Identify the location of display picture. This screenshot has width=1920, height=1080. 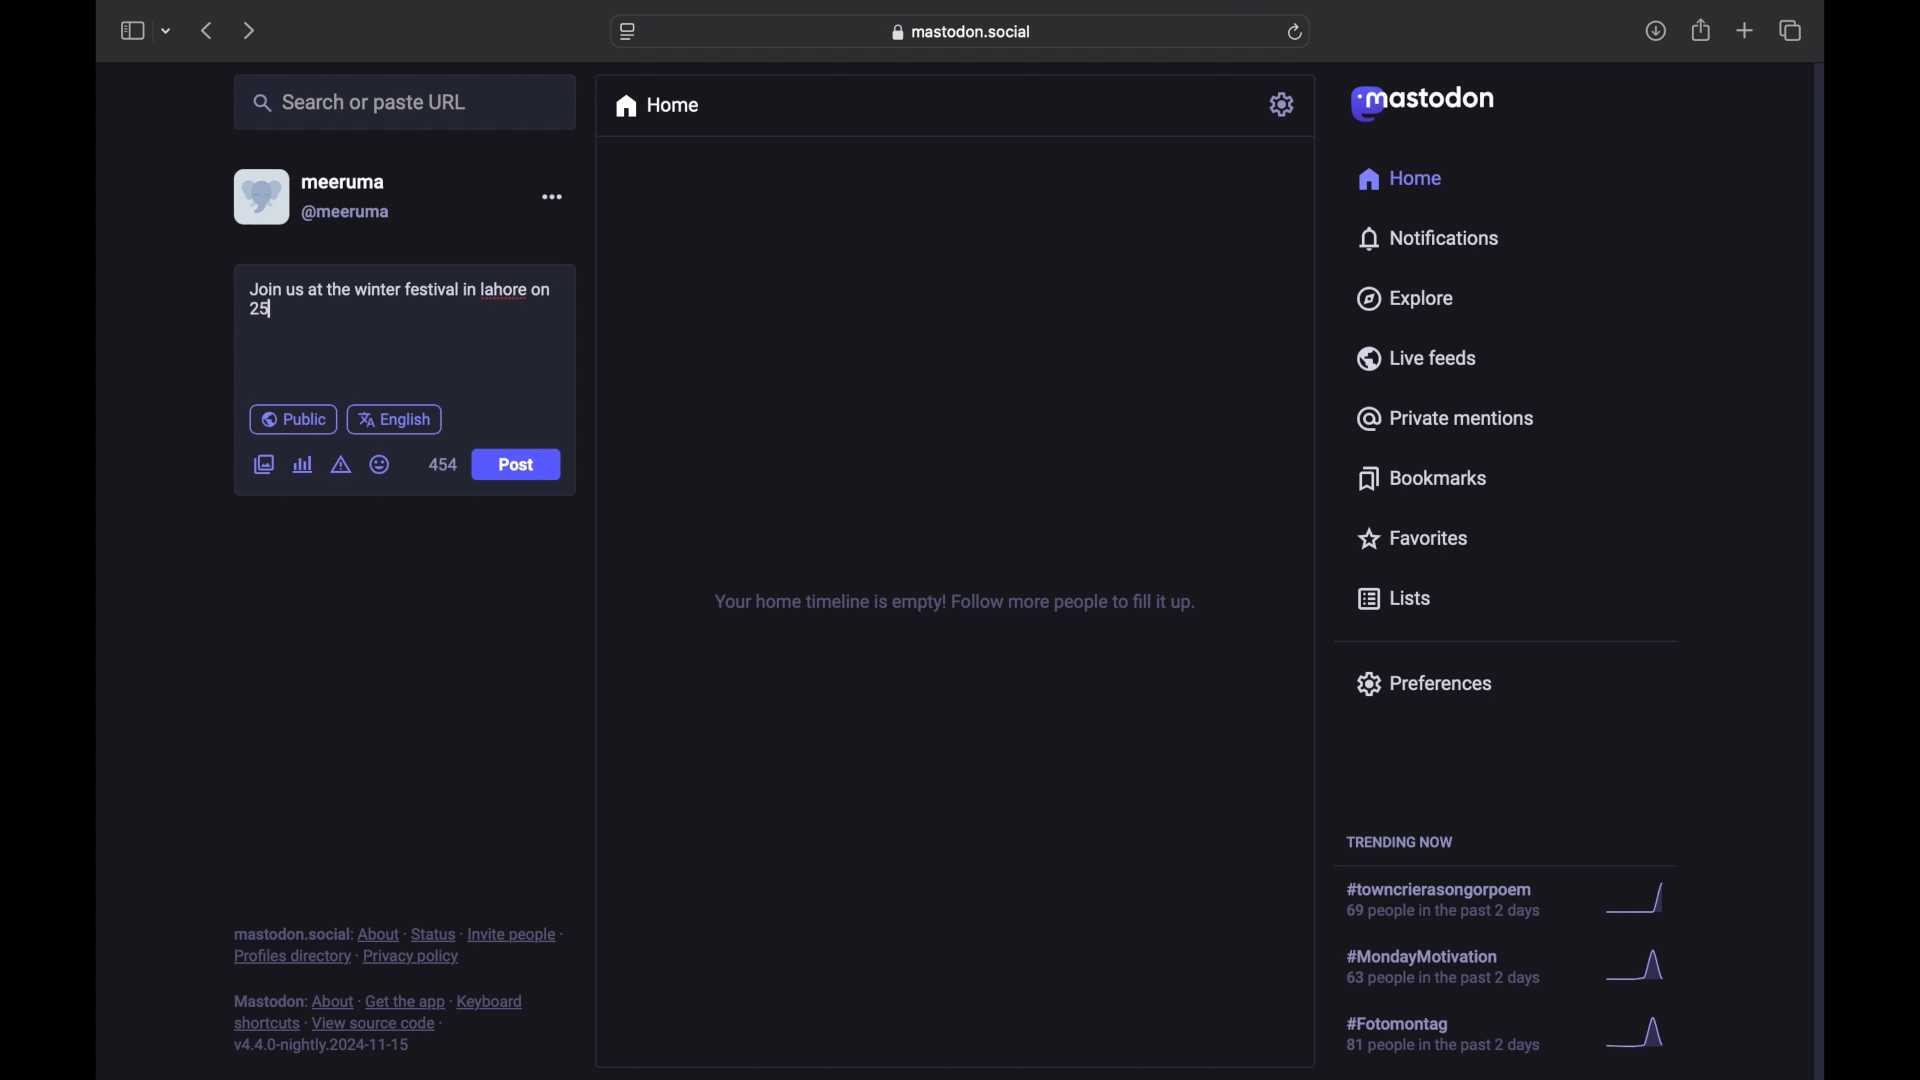
(259, 196).